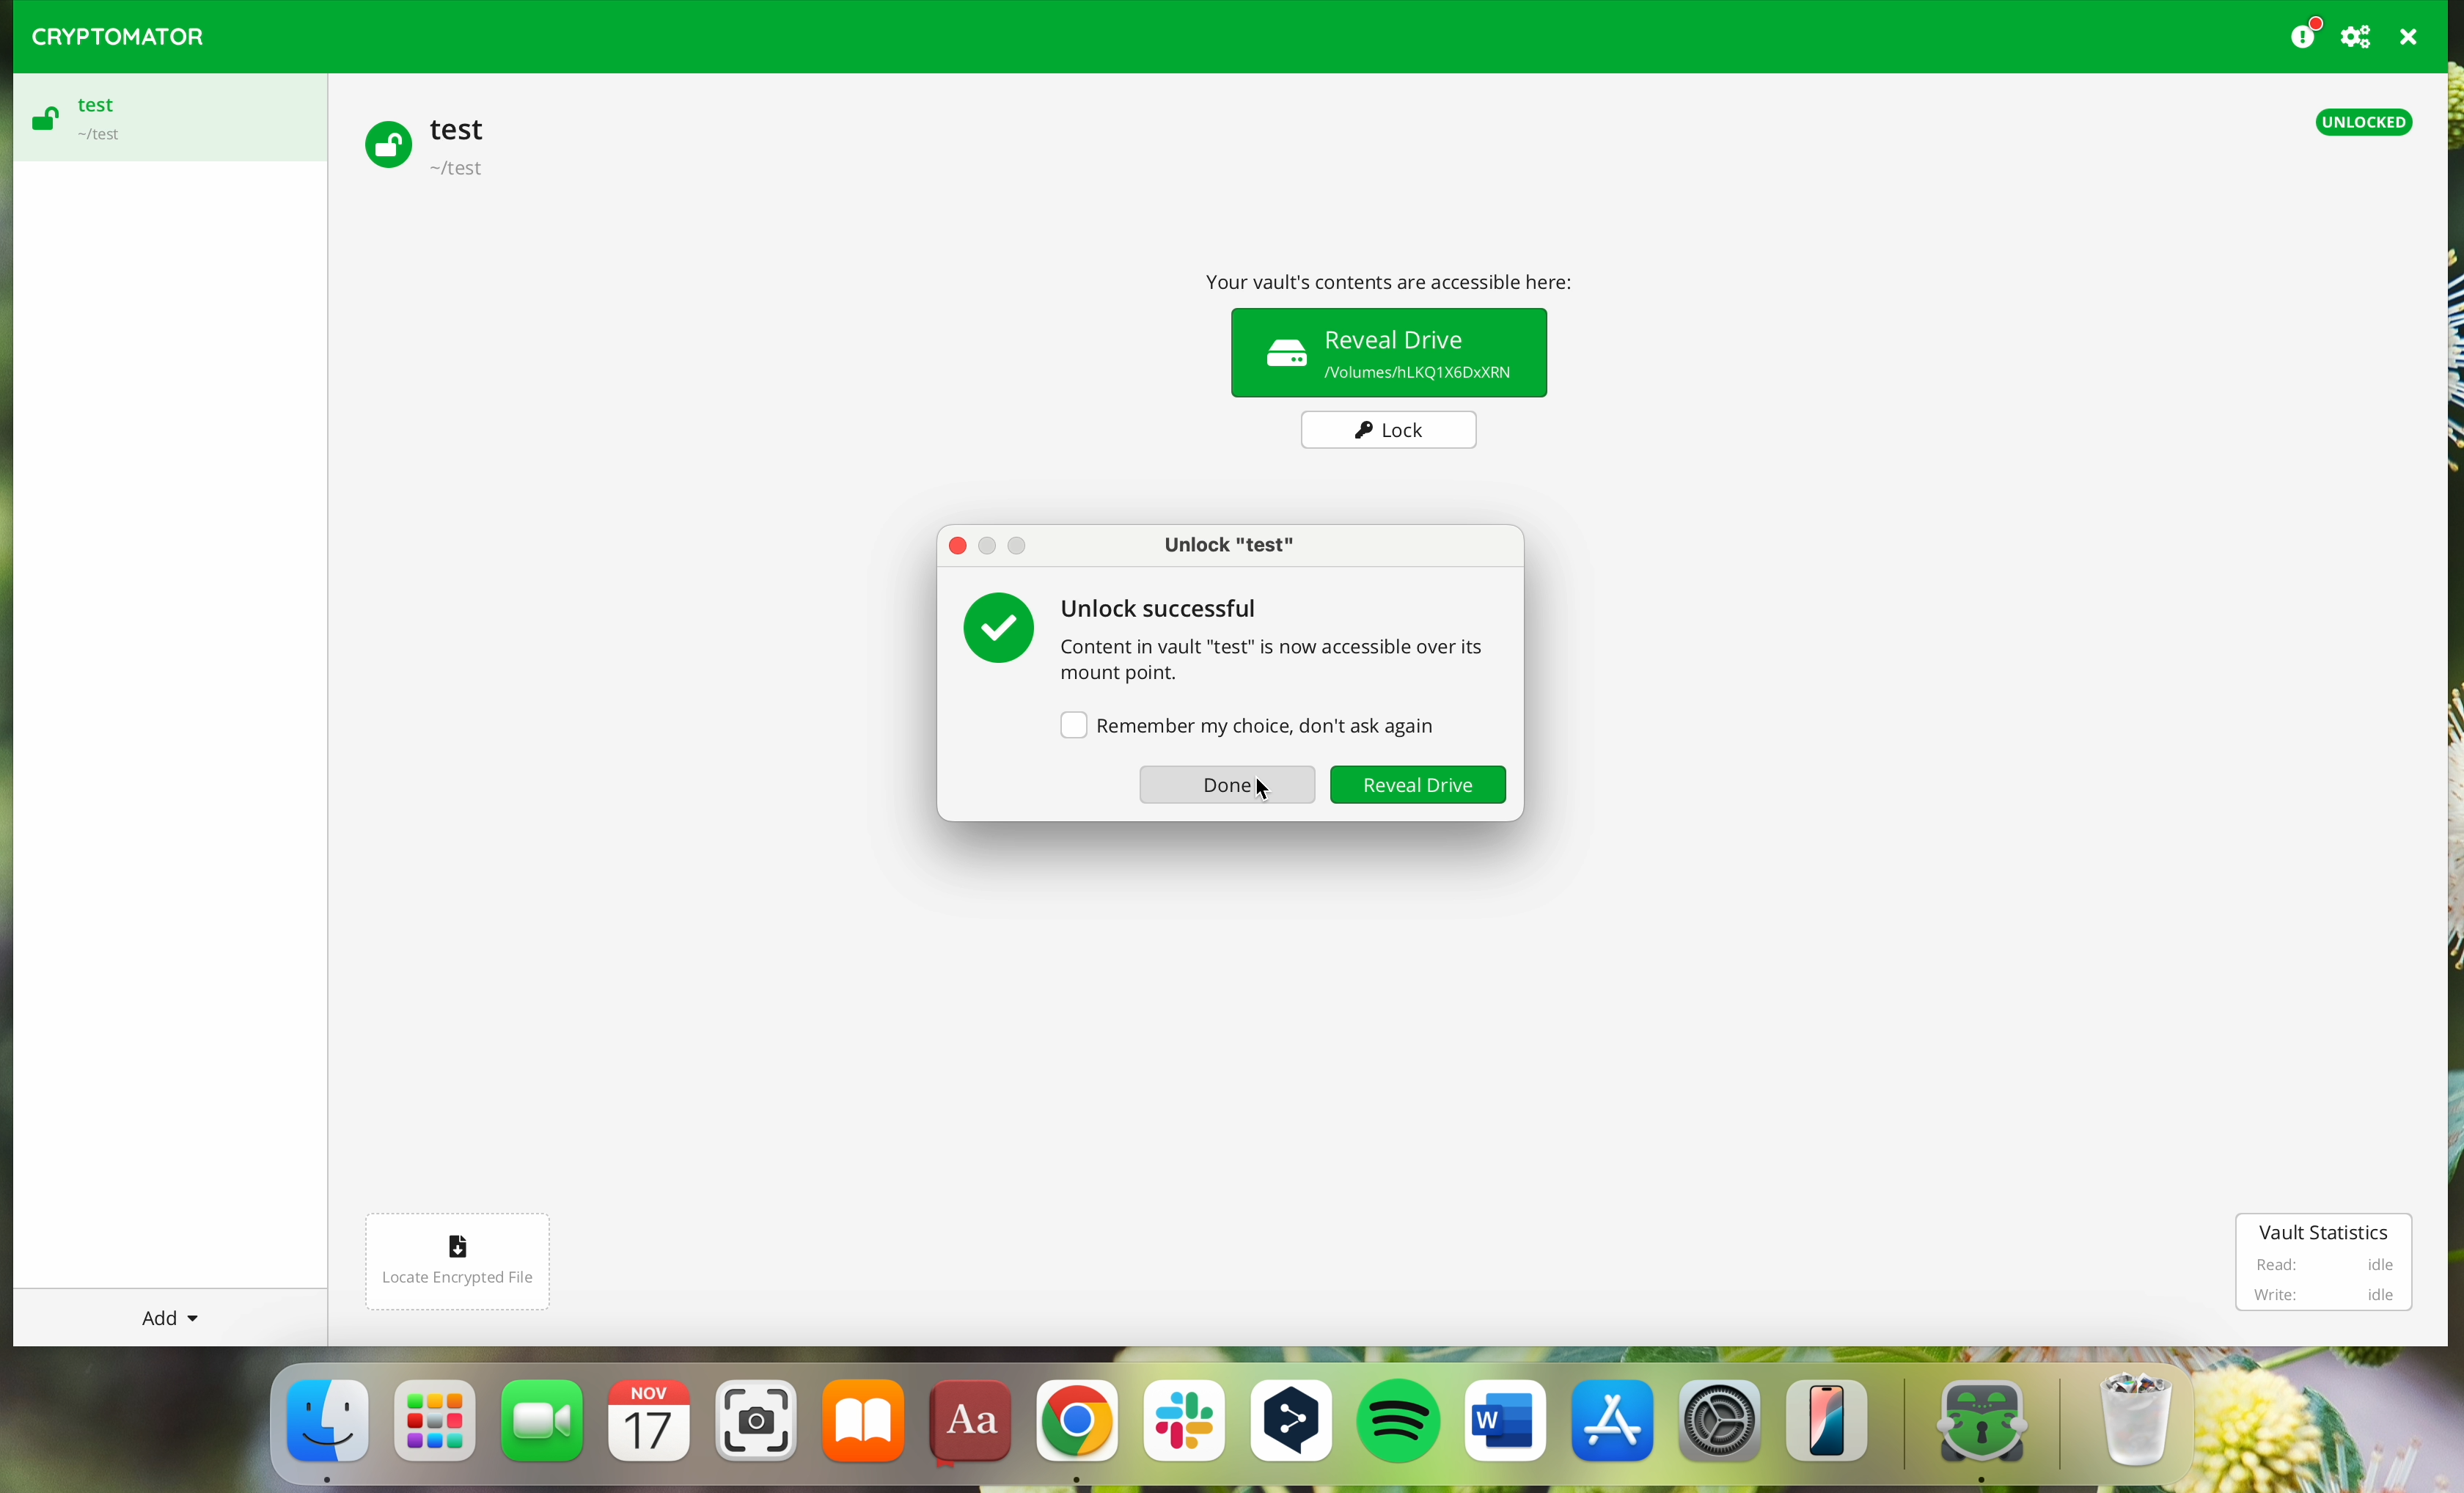  I want to click on Remember my choice don't ask again, so click(1245, 724).